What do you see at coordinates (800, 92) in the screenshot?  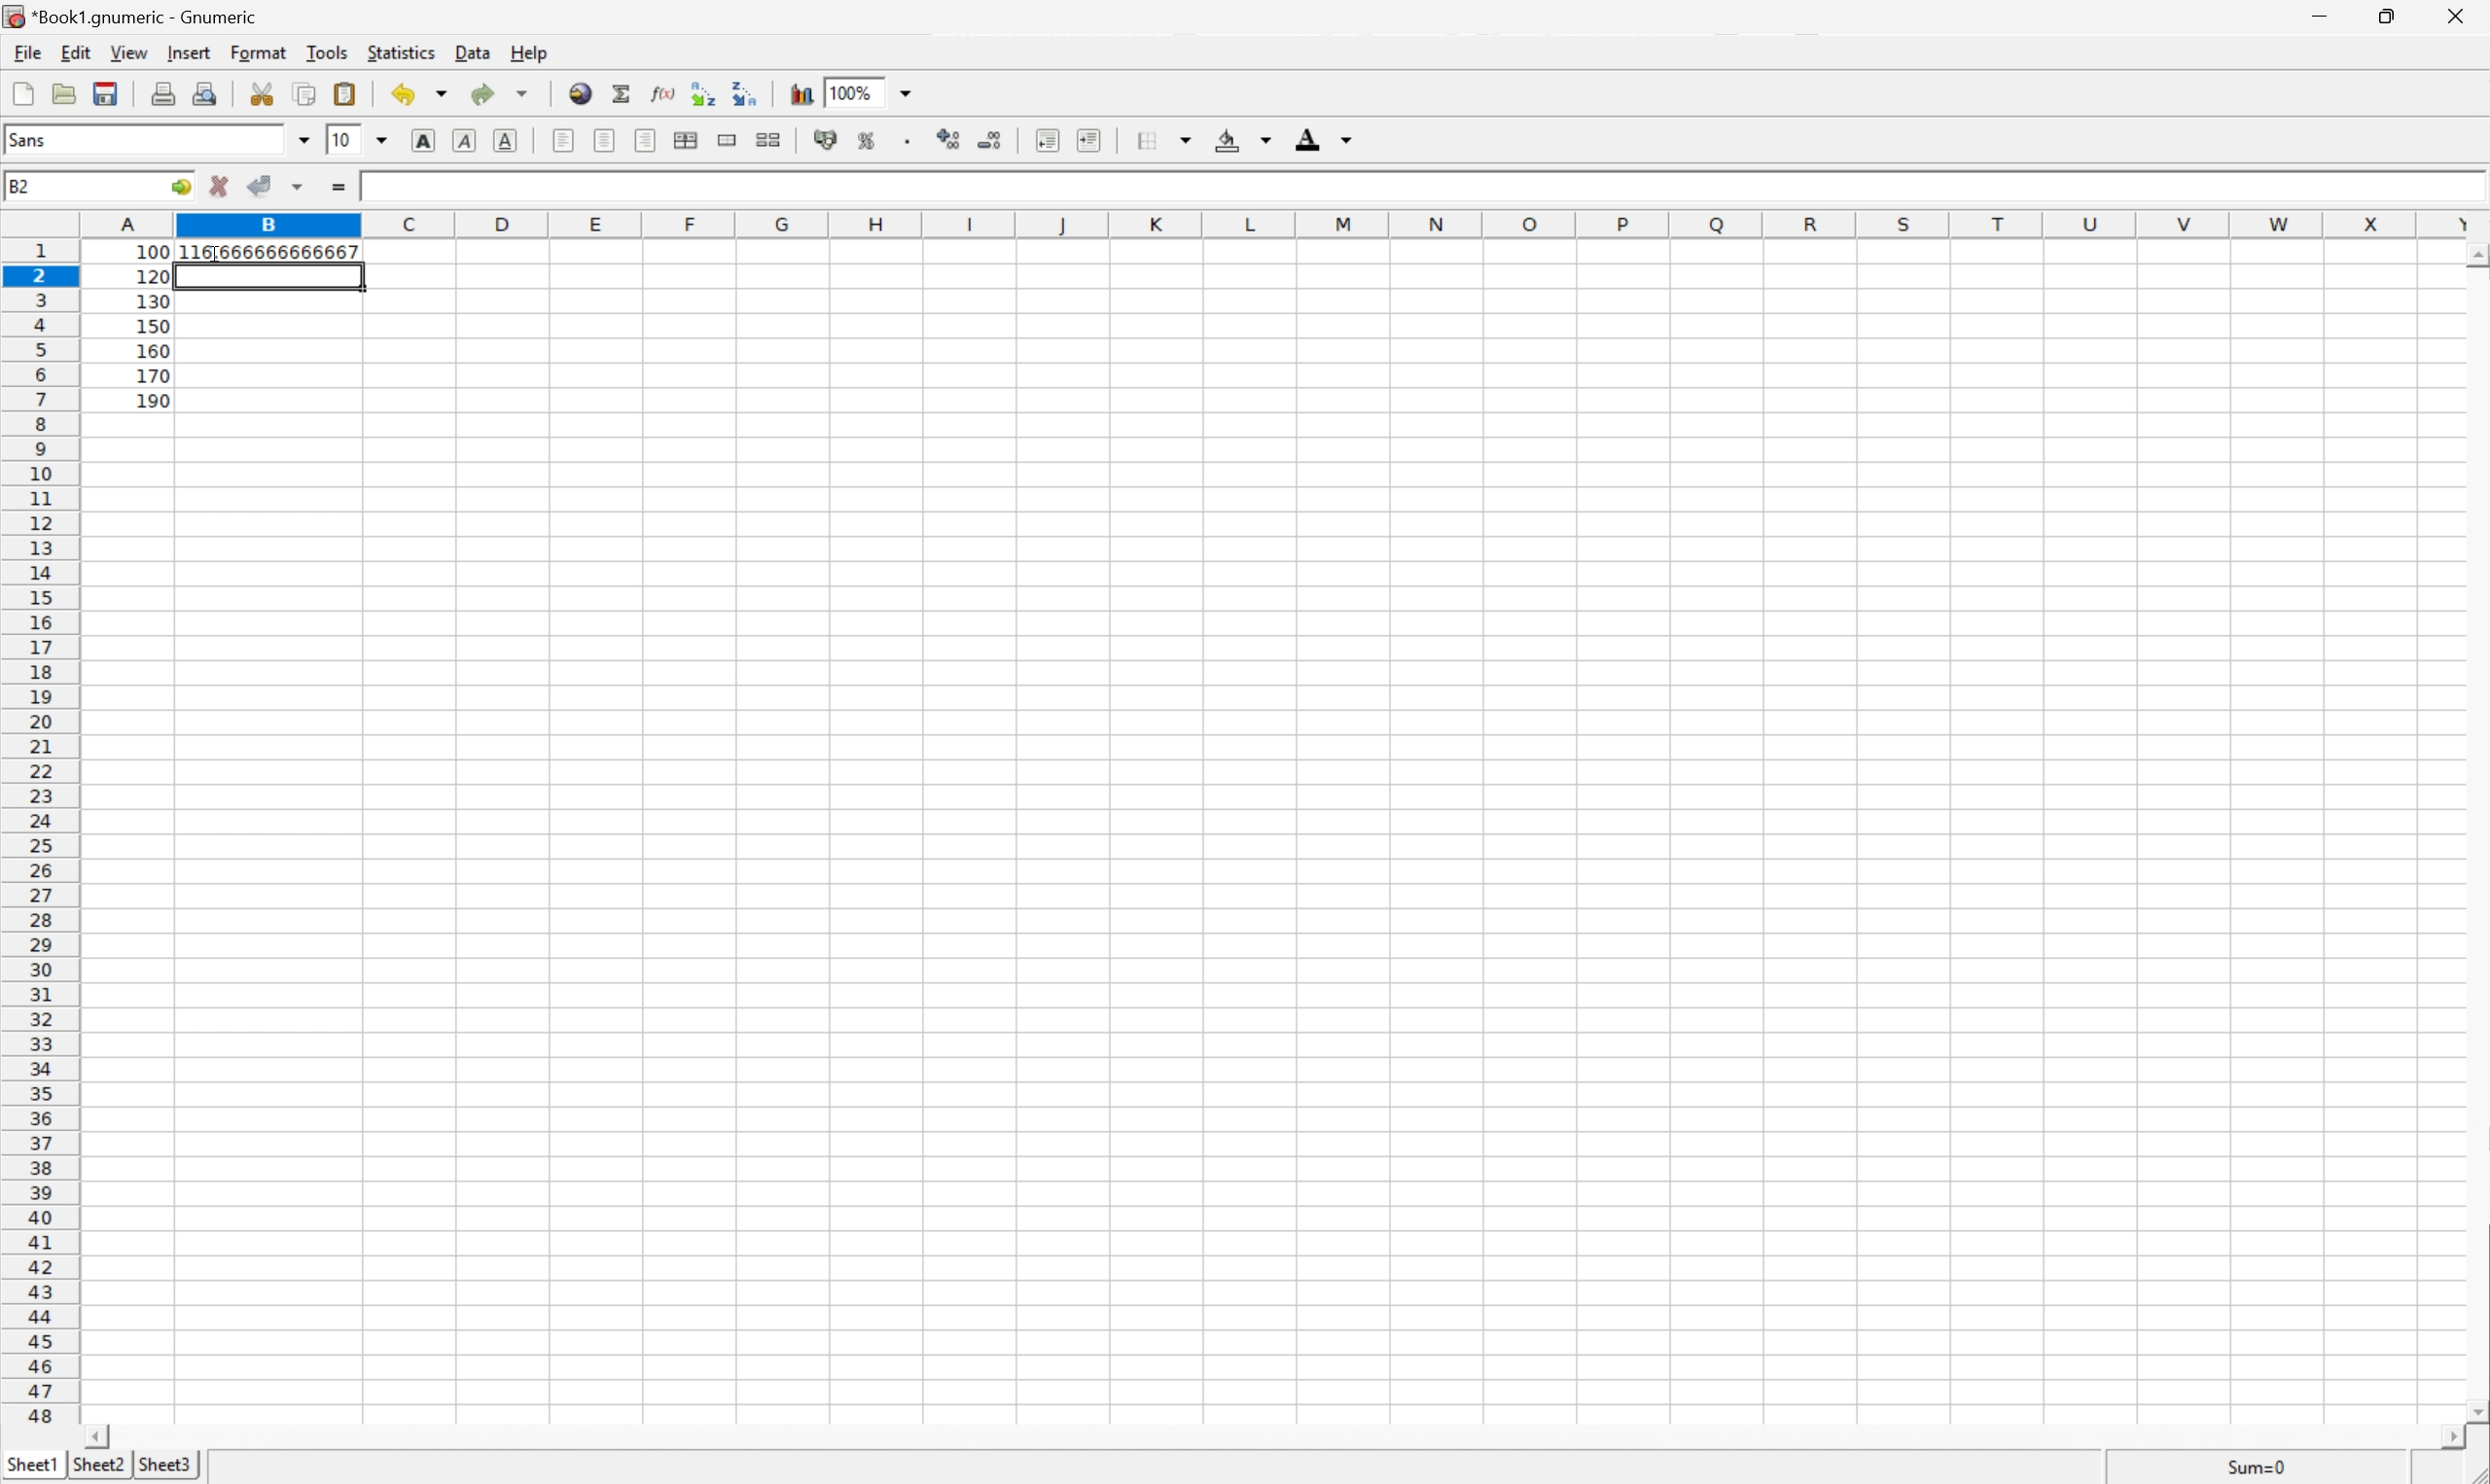 I see `Insert a chart` at bounding box center [800, 92].